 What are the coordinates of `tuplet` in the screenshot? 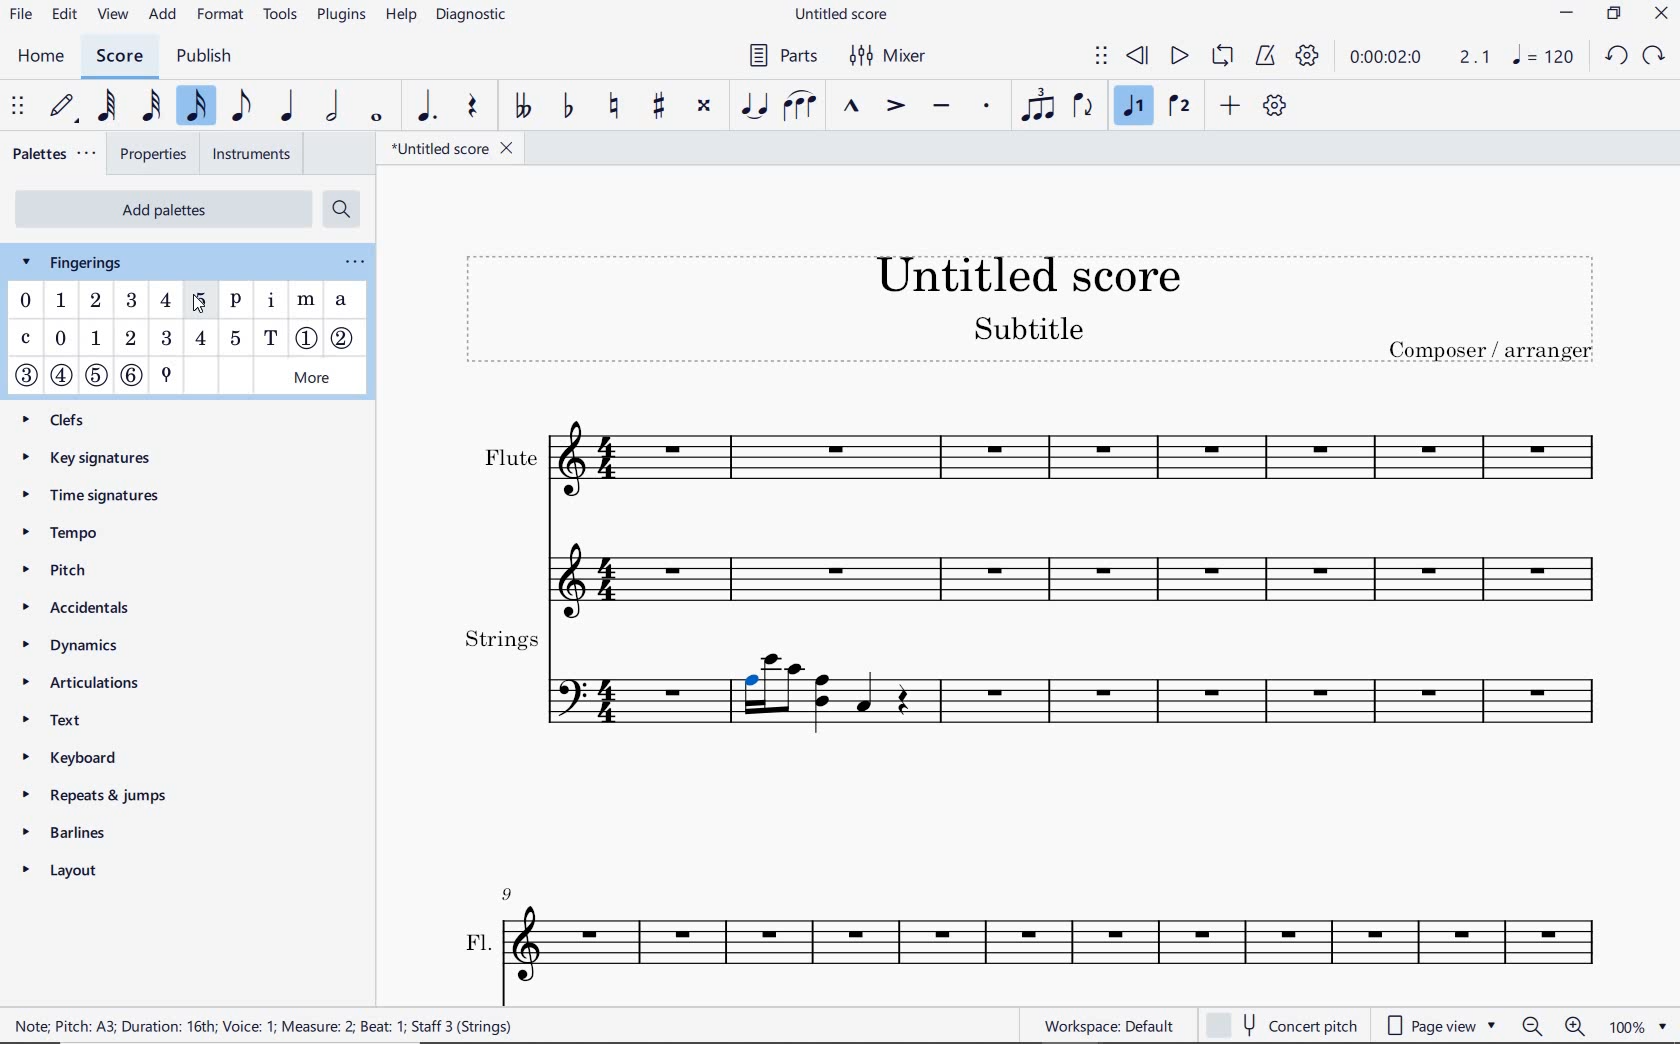 It's located at (1039, 107).